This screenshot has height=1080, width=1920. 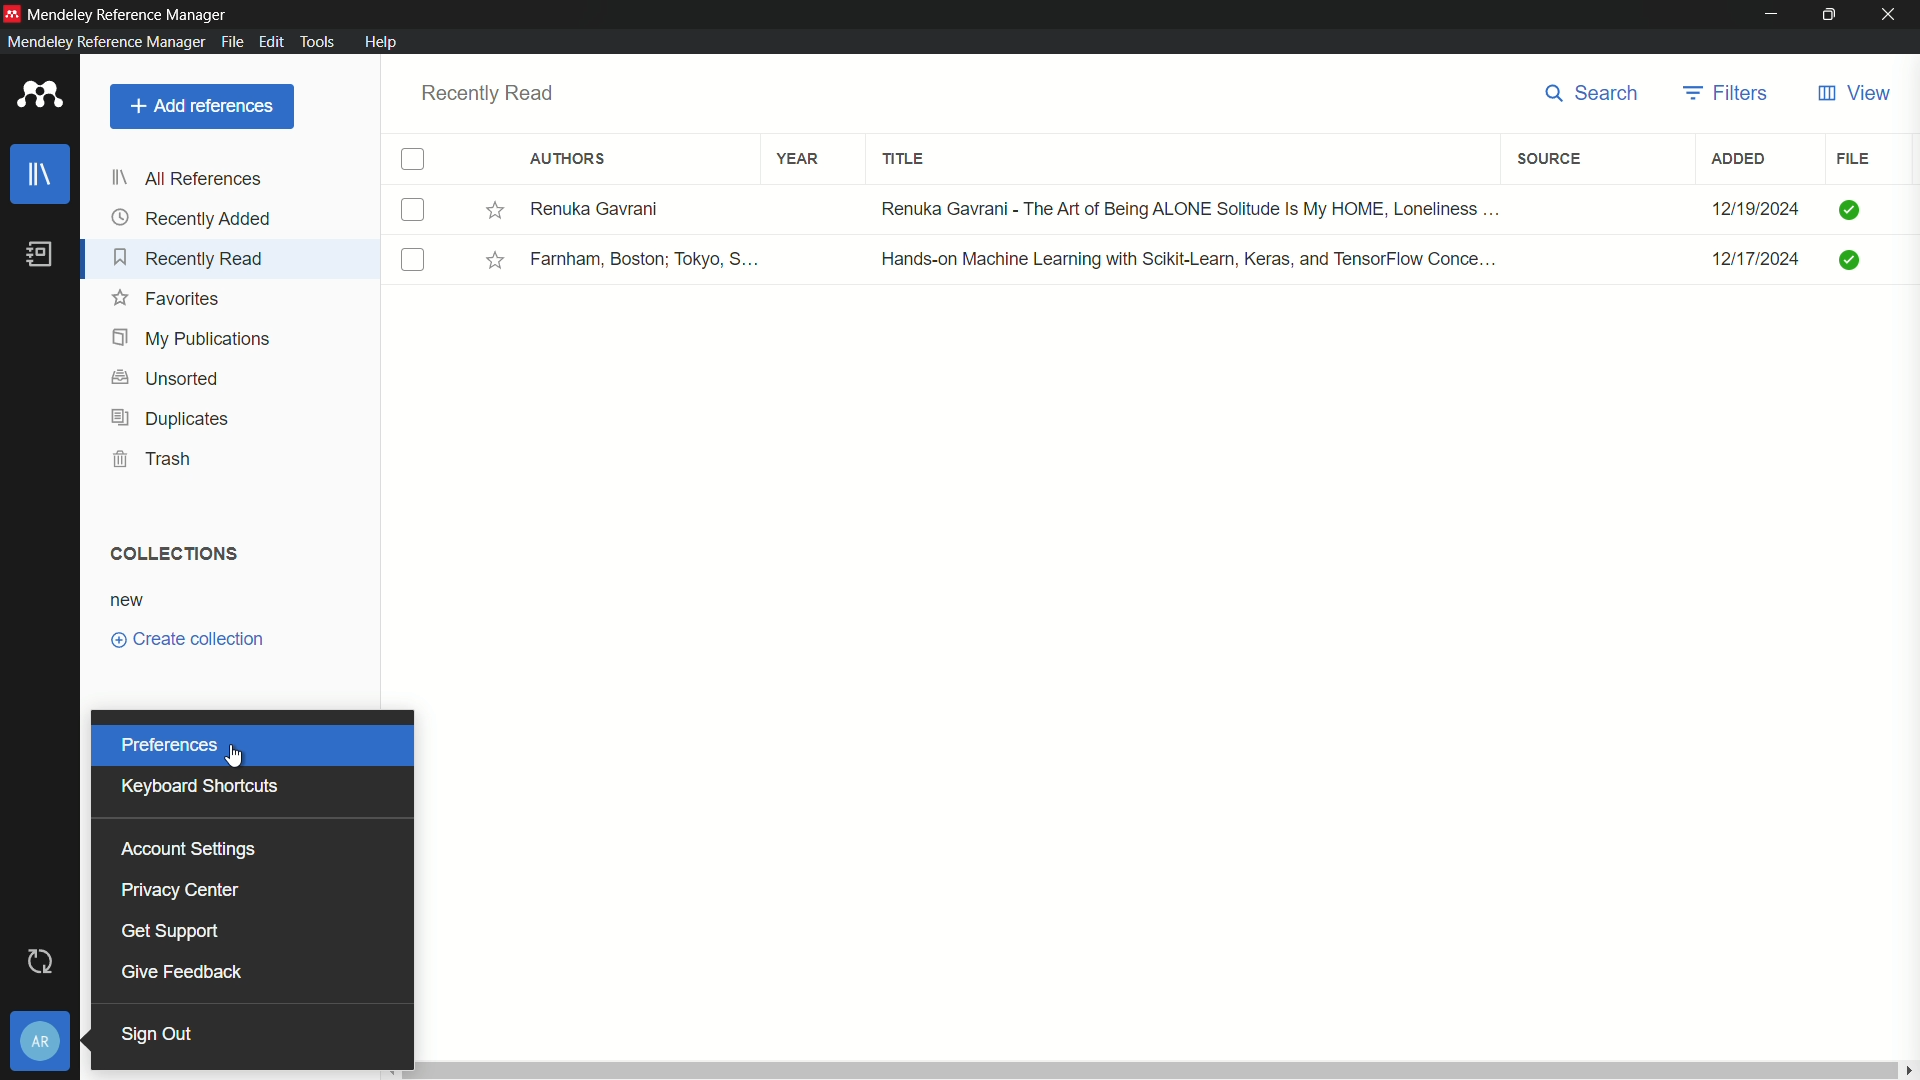 I want to click on account and settings, so click(x=44, y=1042).